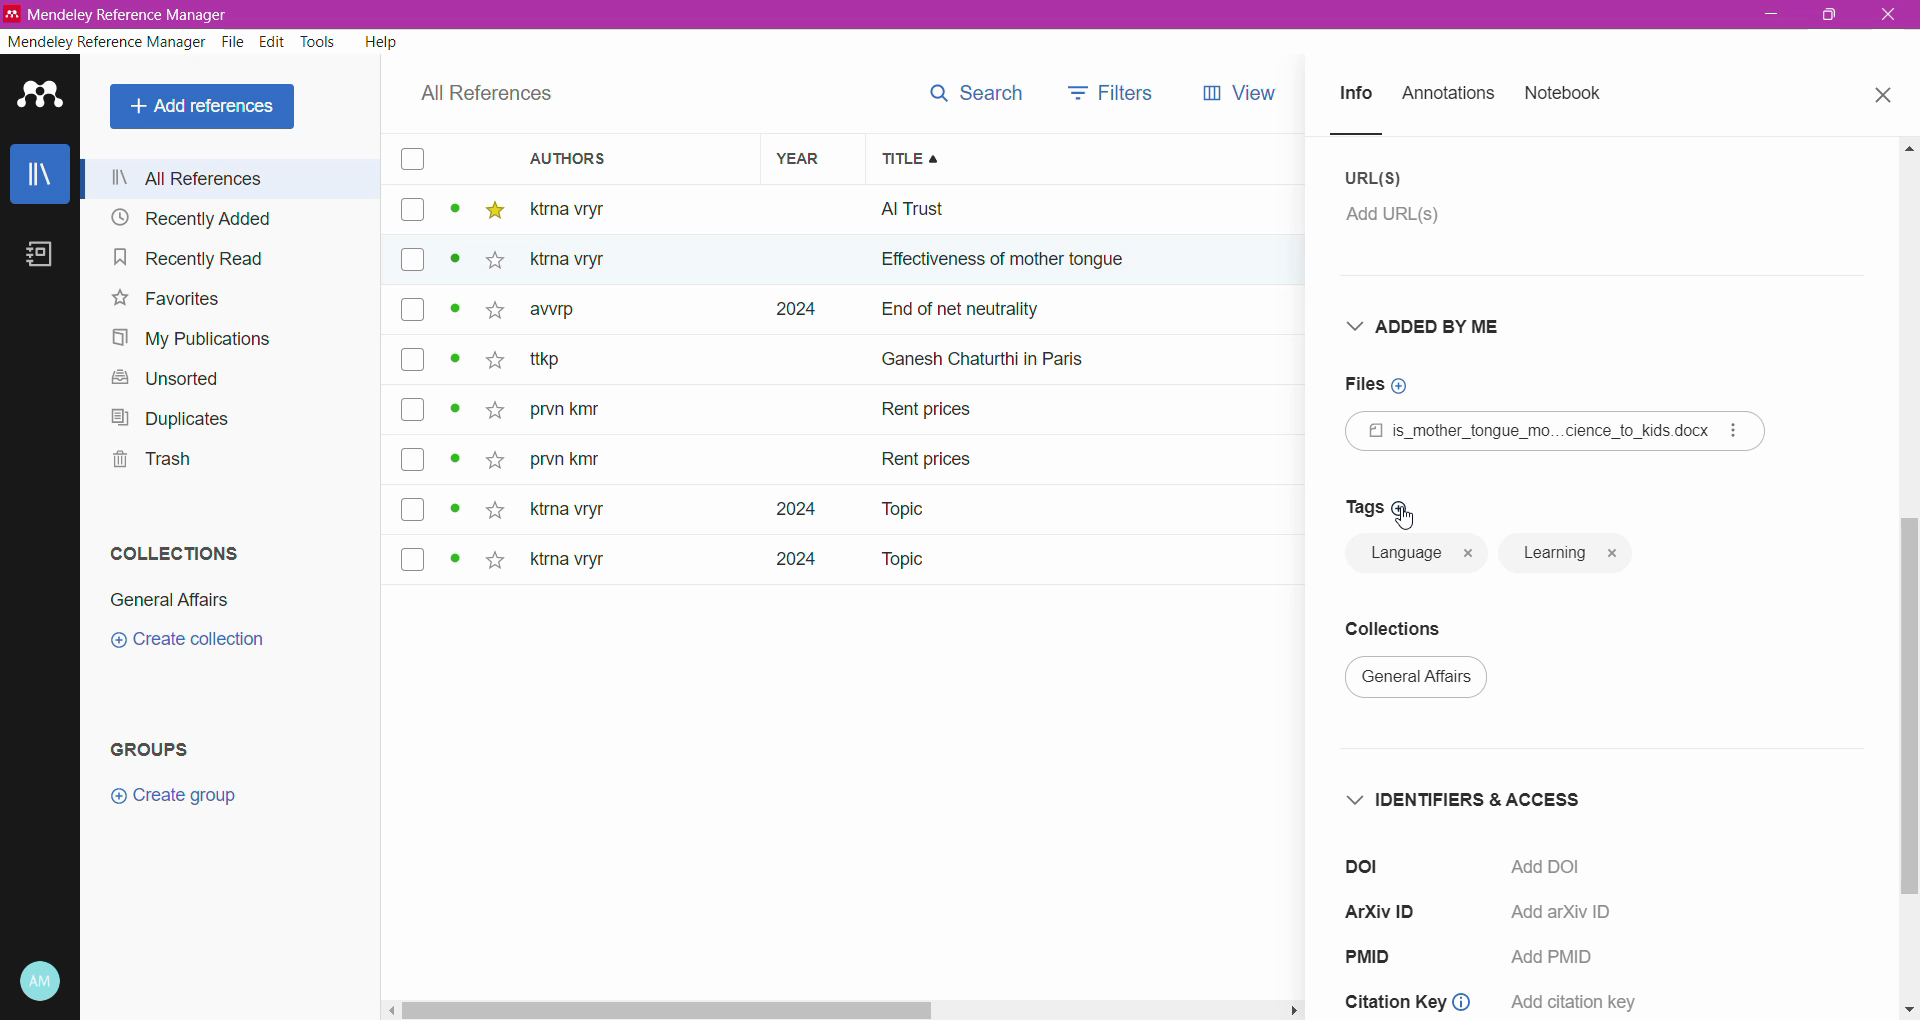  Describe the element at coordinates (889, 509) in the screenshot. I see `Topic` at that location.